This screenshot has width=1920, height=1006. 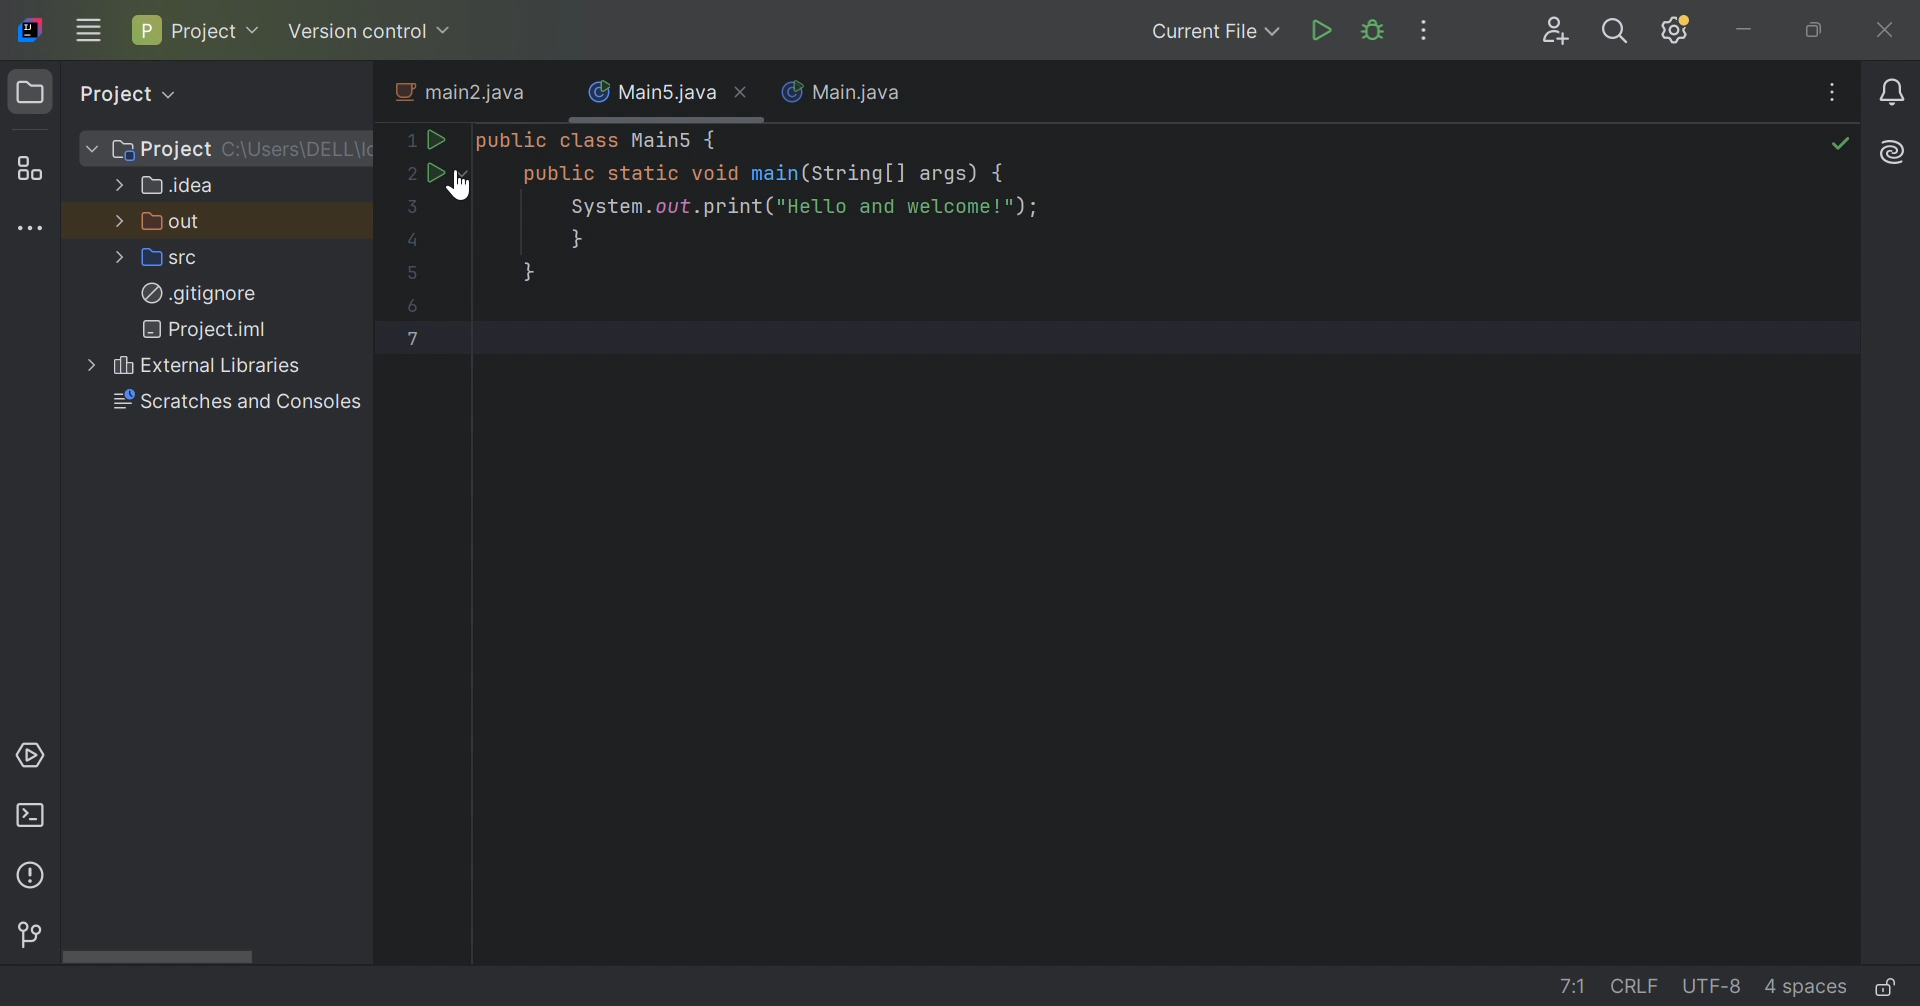 I want to click on Terminal, so click(x=34, y=817).